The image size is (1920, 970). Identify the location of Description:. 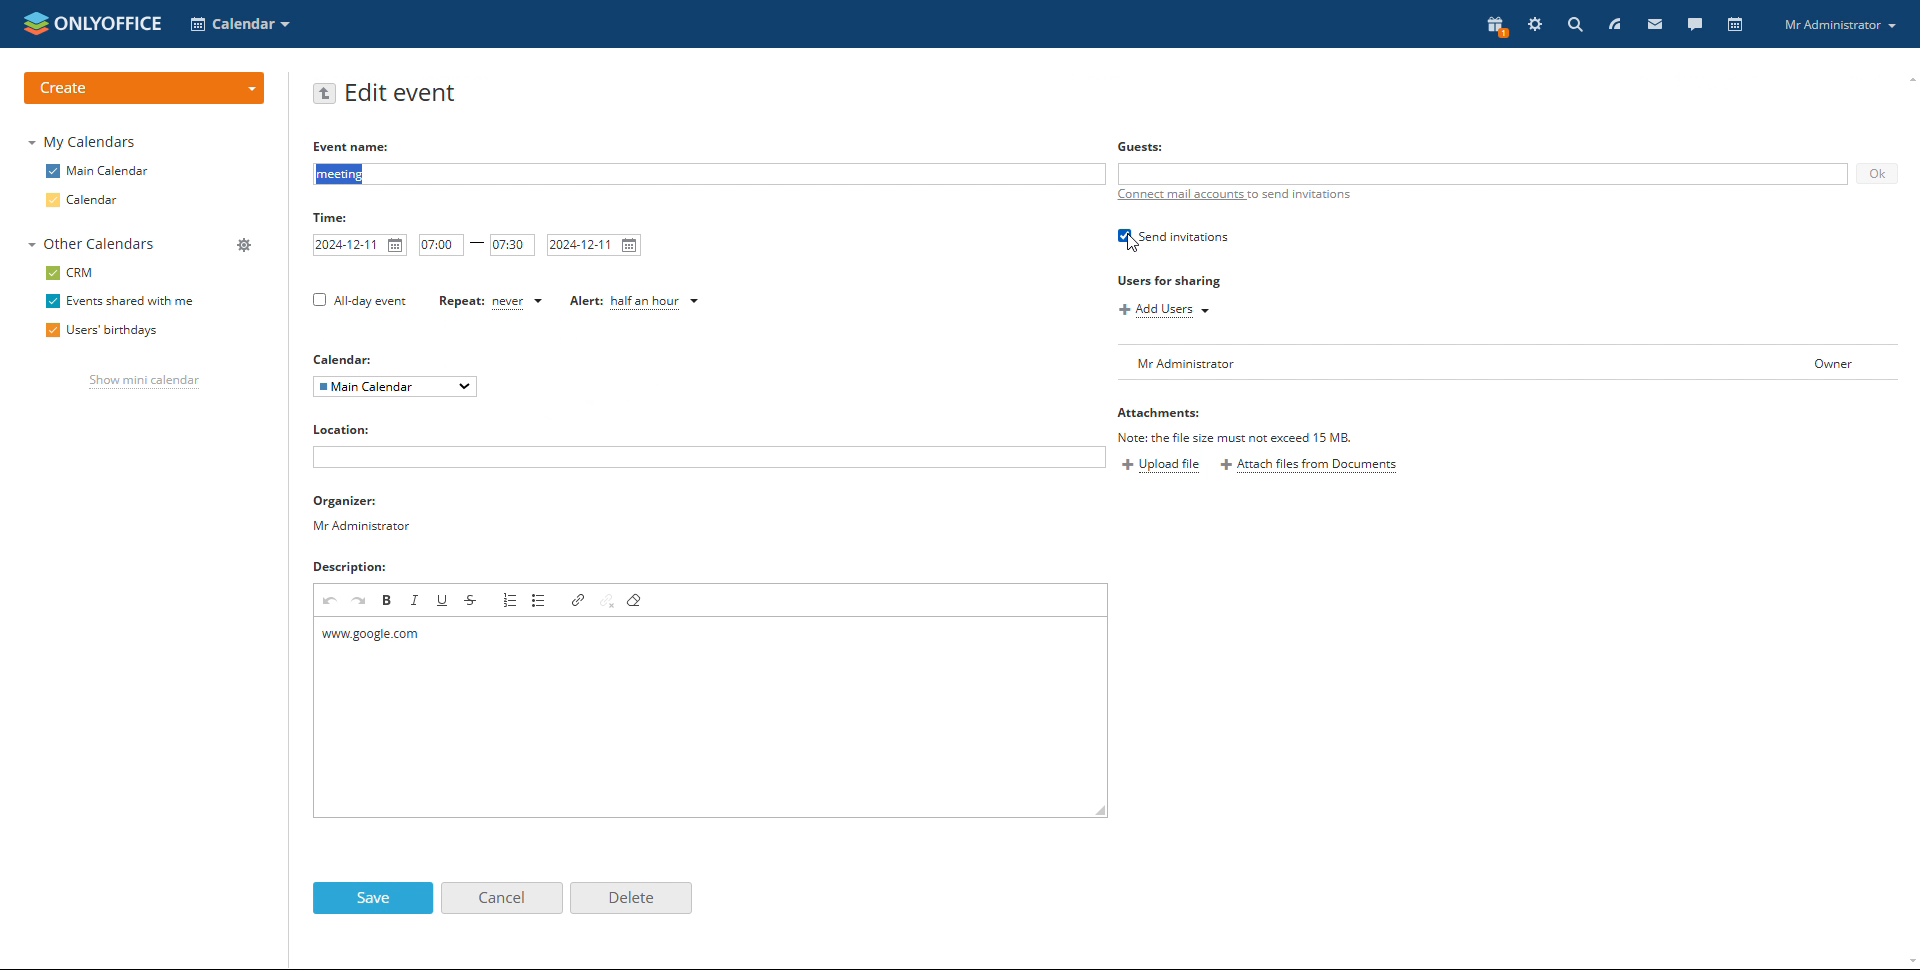
(349, 566).